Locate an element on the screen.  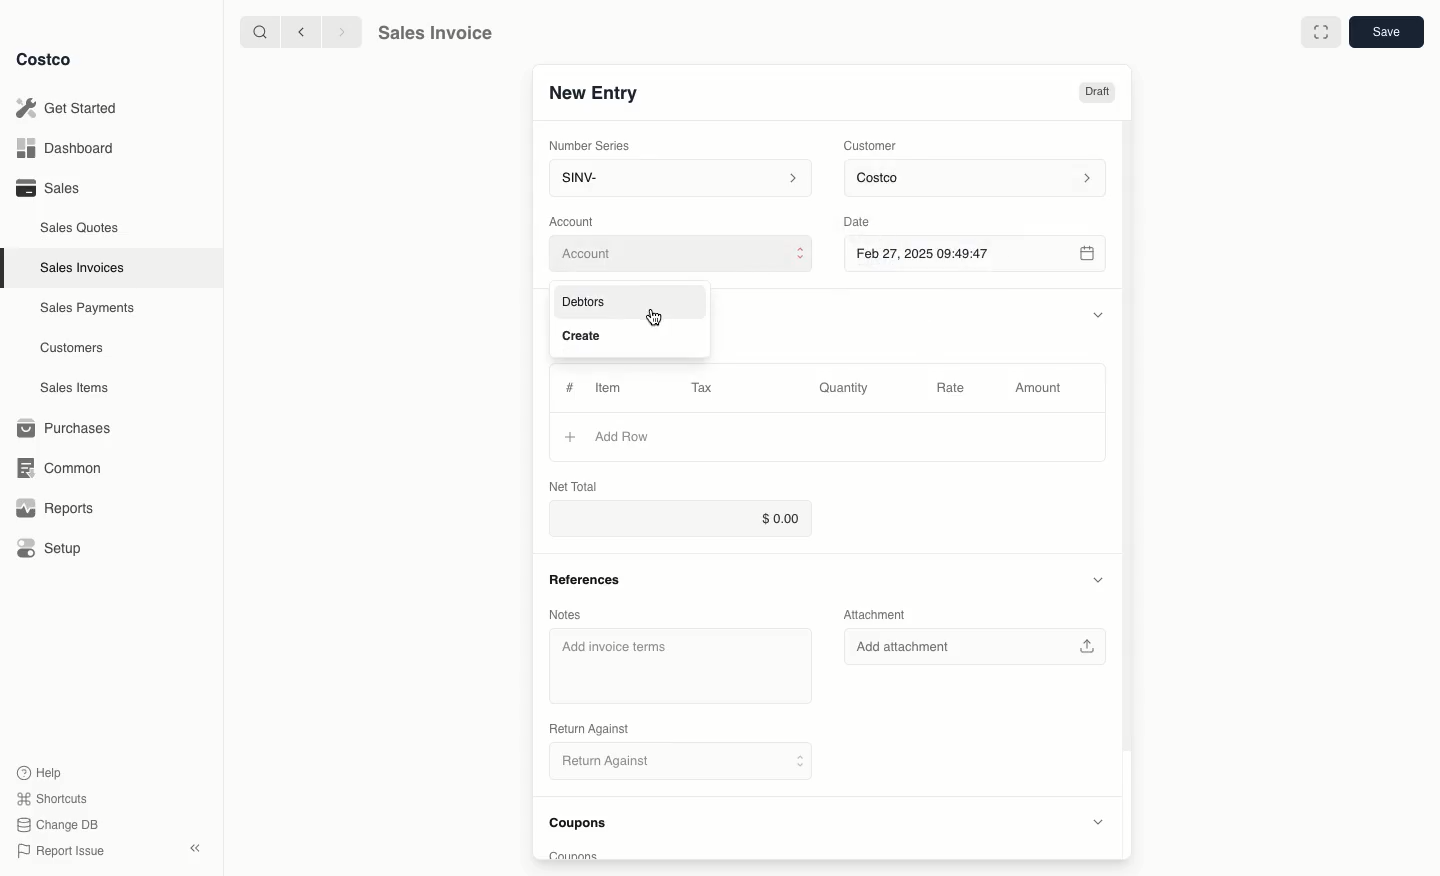
Dashboard is located at coordinates (70, 149).